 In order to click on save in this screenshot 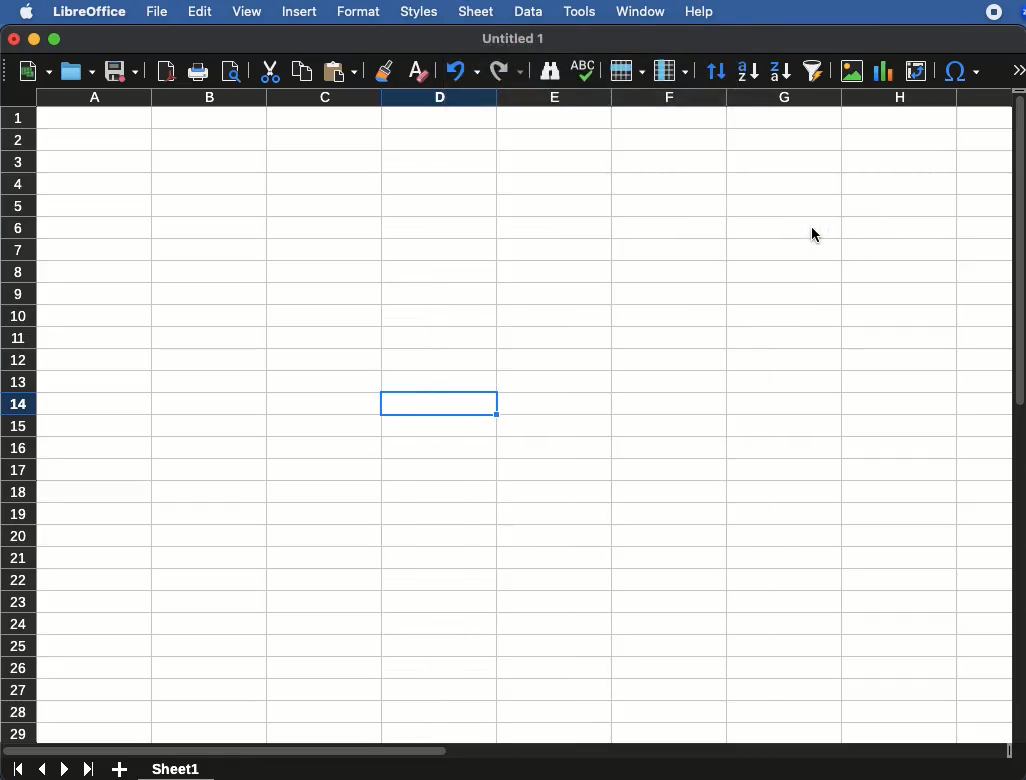, I will do `click(122, 71)`.